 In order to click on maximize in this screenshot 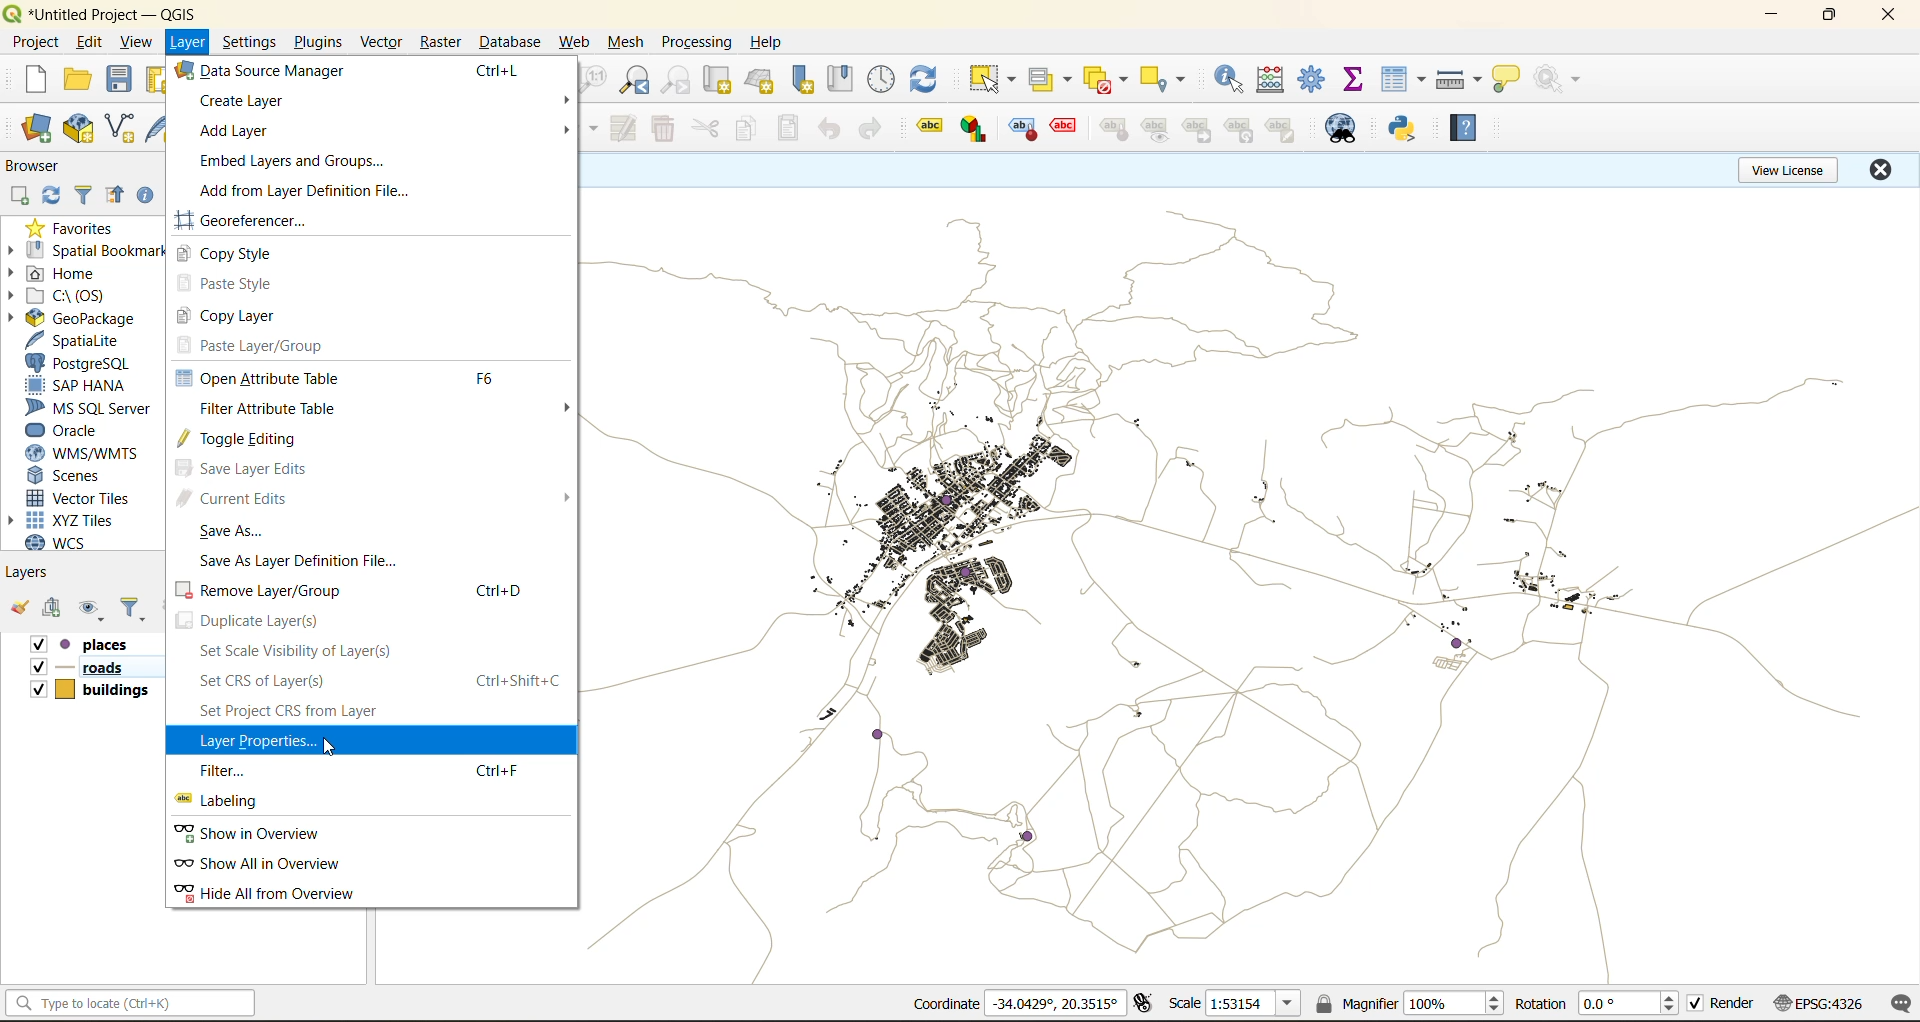, I will do `click(1828, 16)`.